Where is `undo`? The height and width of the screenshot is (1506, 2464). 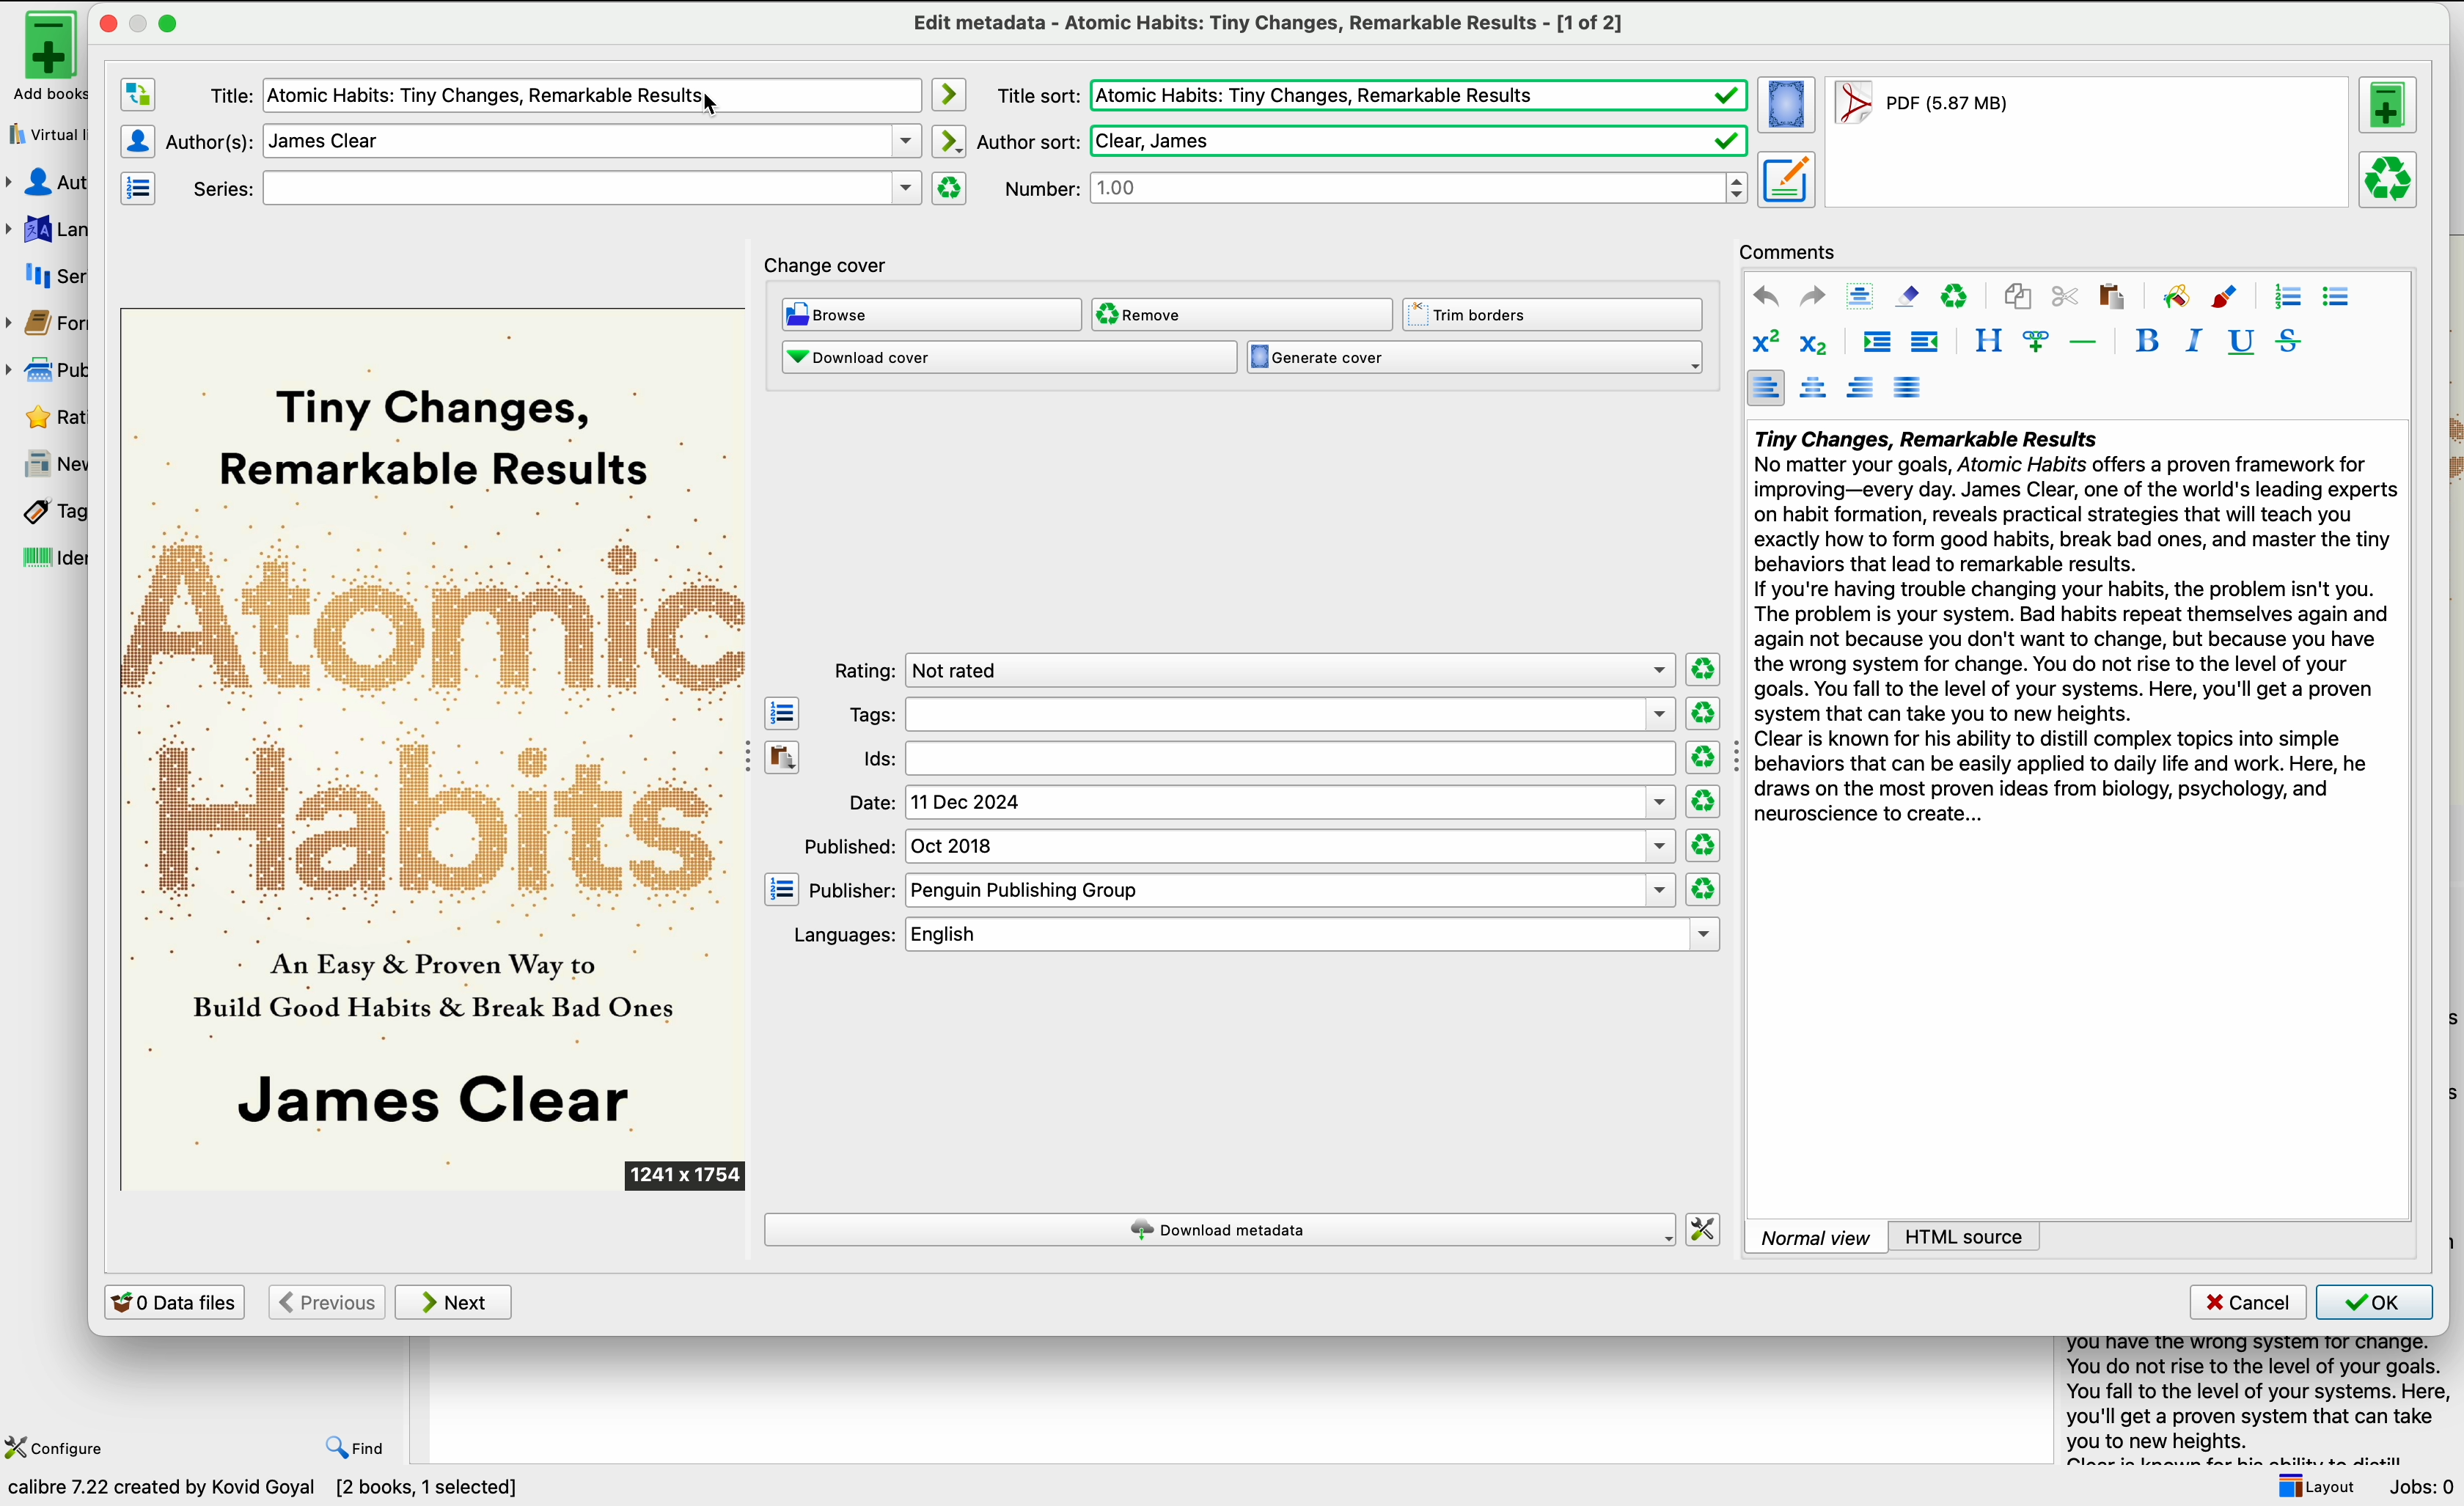
undo is located at coordinates (1766, 296).